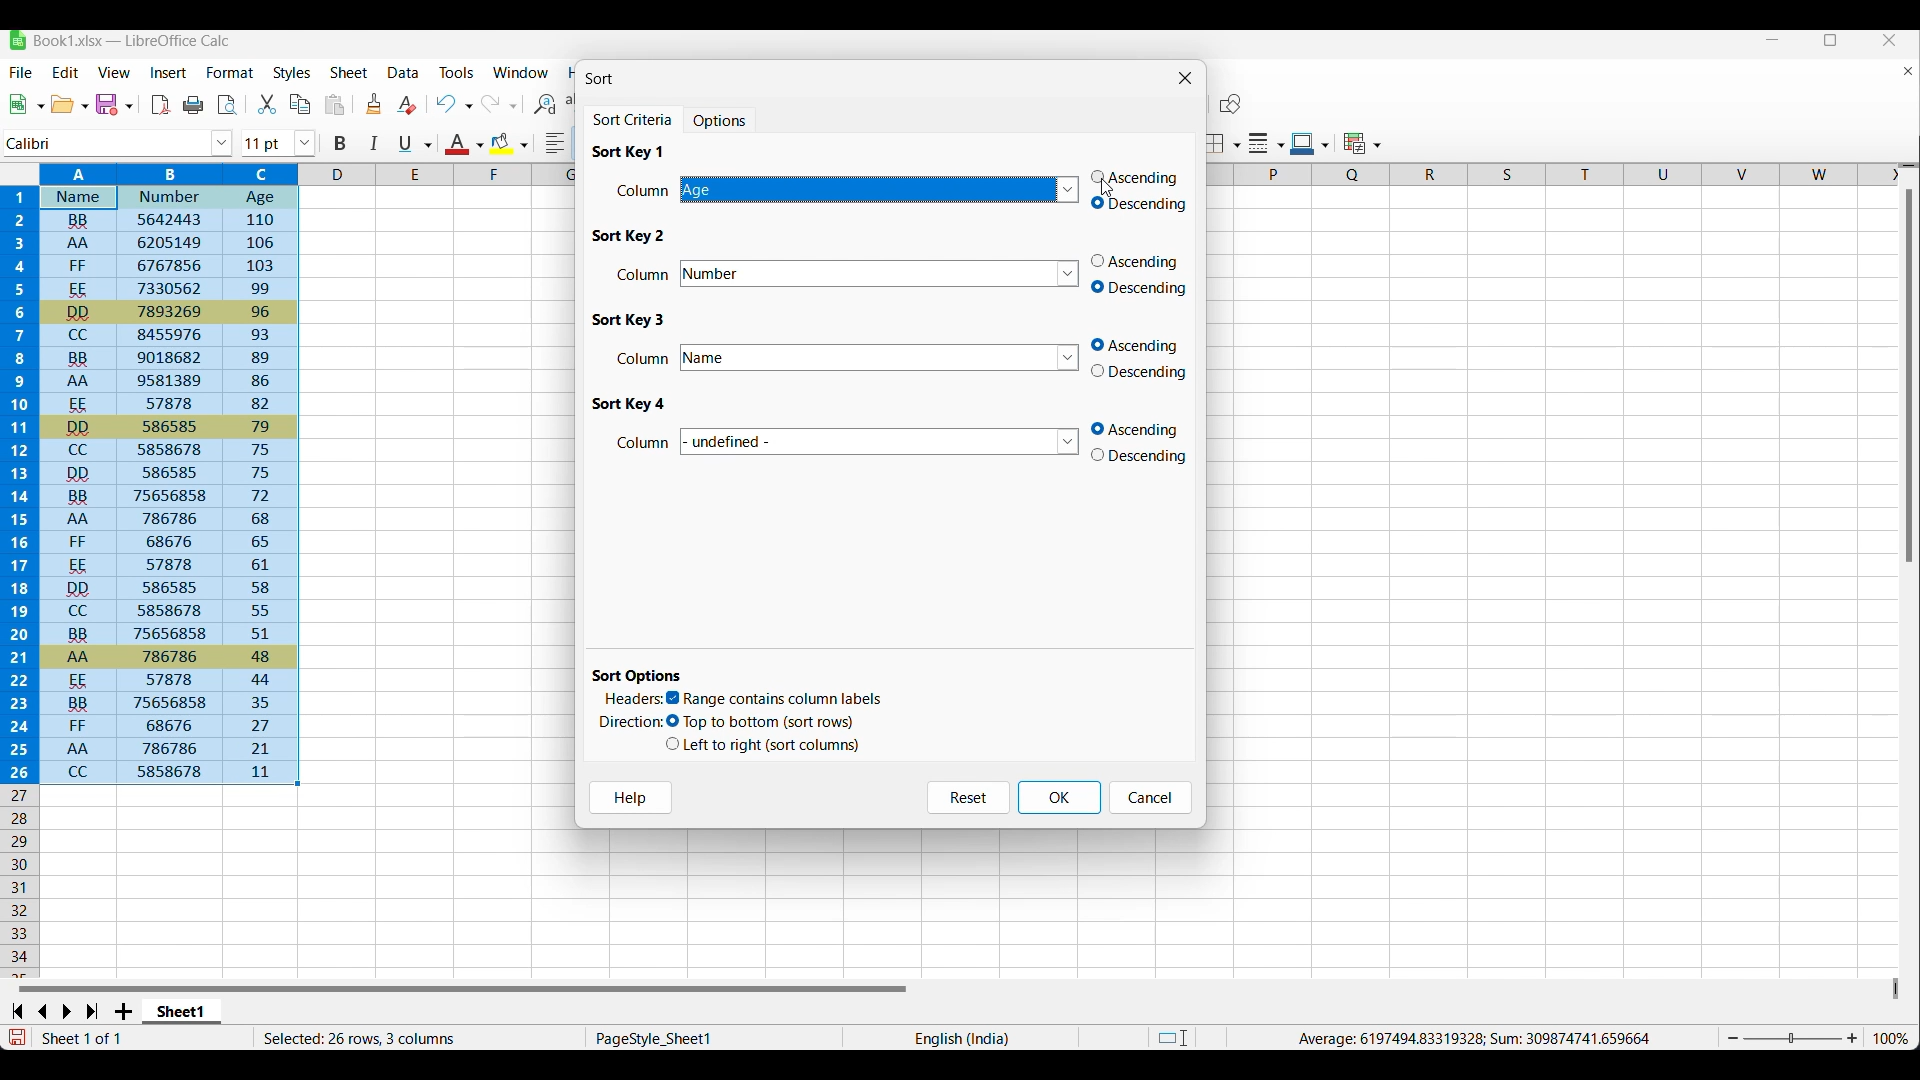 The width and height of the screenshot is (1920, 1080). What do you see at coordinates (305, 143) in the screenshot?
I see `Font size options` at bounding box center [305, 143].